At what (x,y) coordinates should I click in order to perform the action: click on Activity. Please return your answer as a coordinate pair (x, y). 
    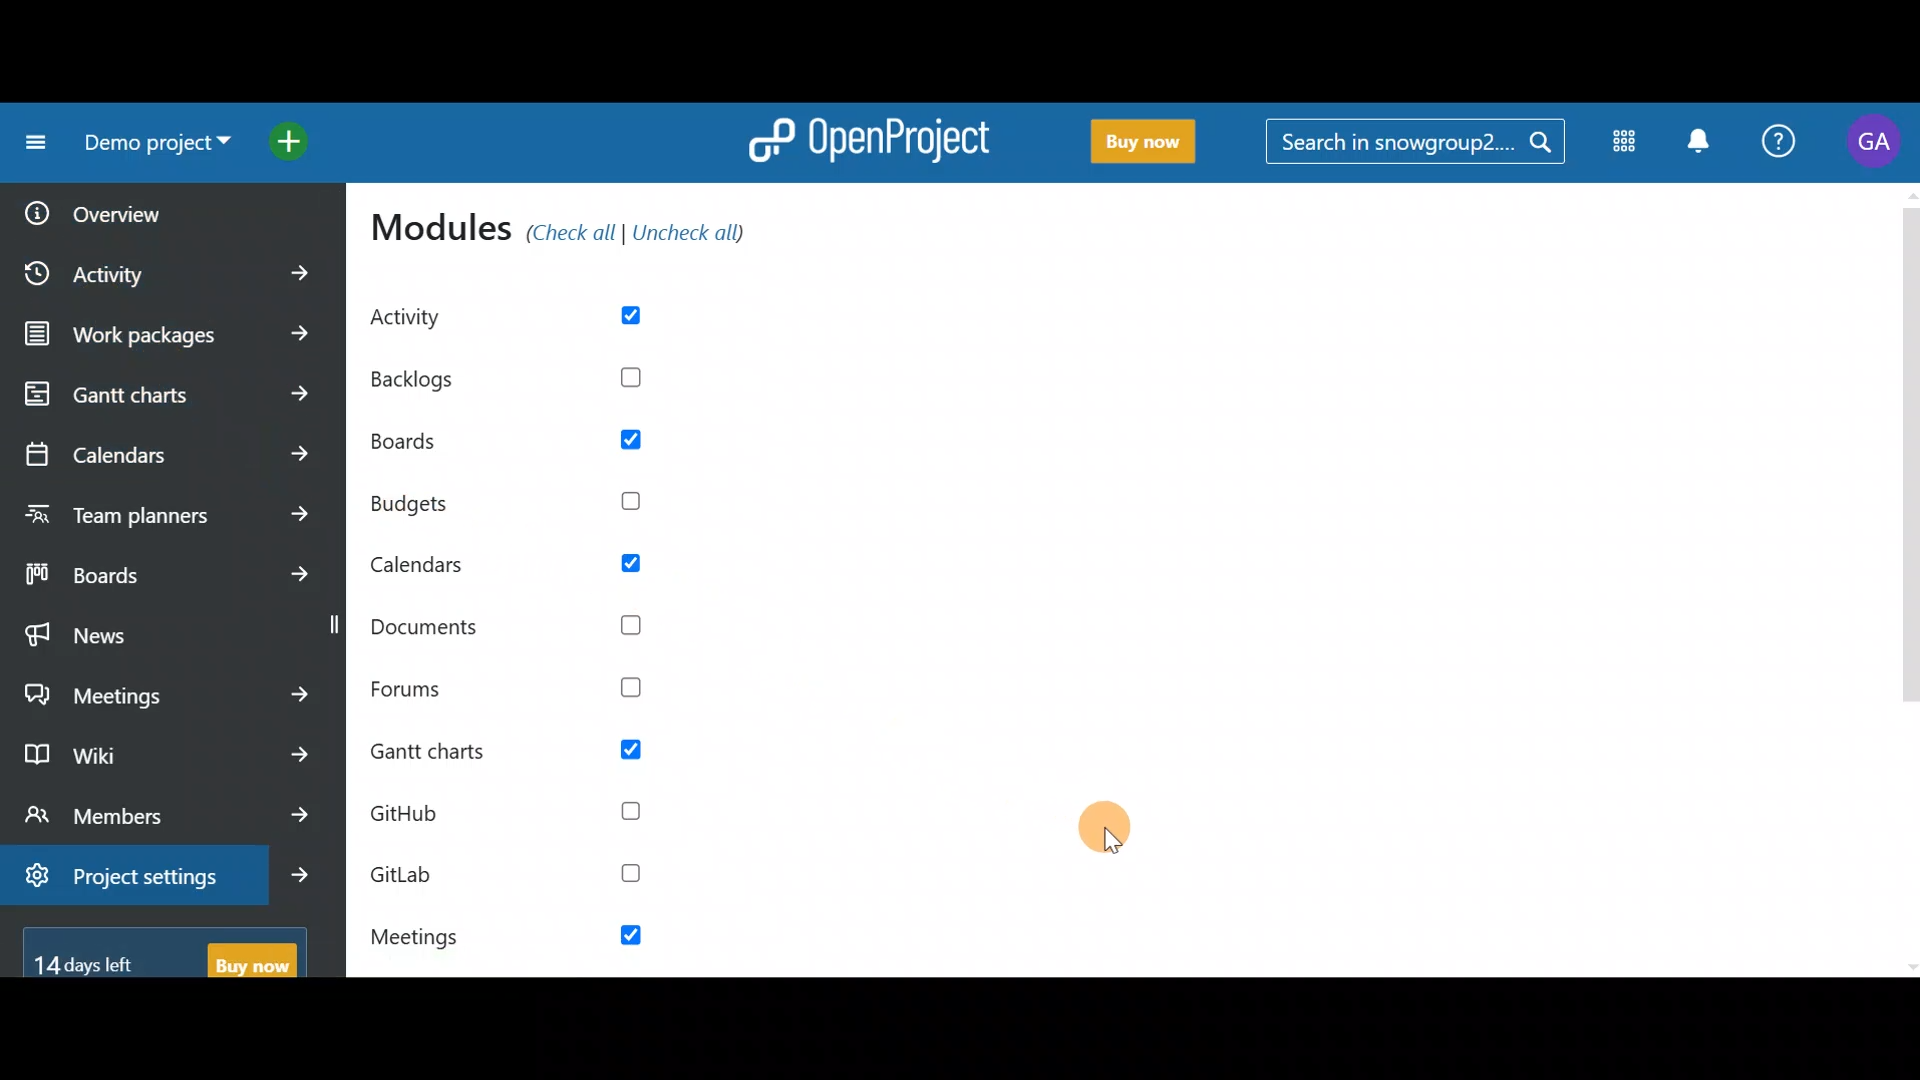
    Looking at the image, I should click on (527, 316).